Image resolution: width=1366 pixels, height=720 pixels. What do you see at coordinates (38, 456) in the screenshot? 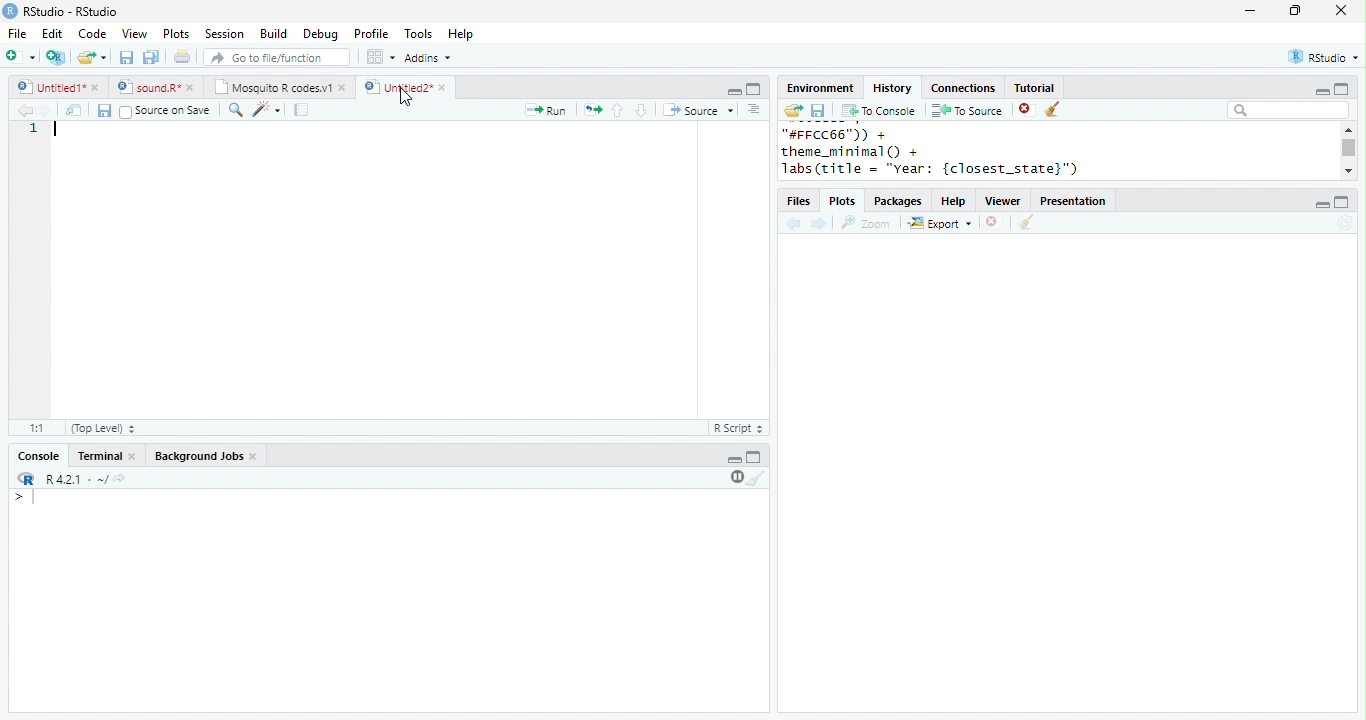
I see `Console` at bounding box center [38, 456].